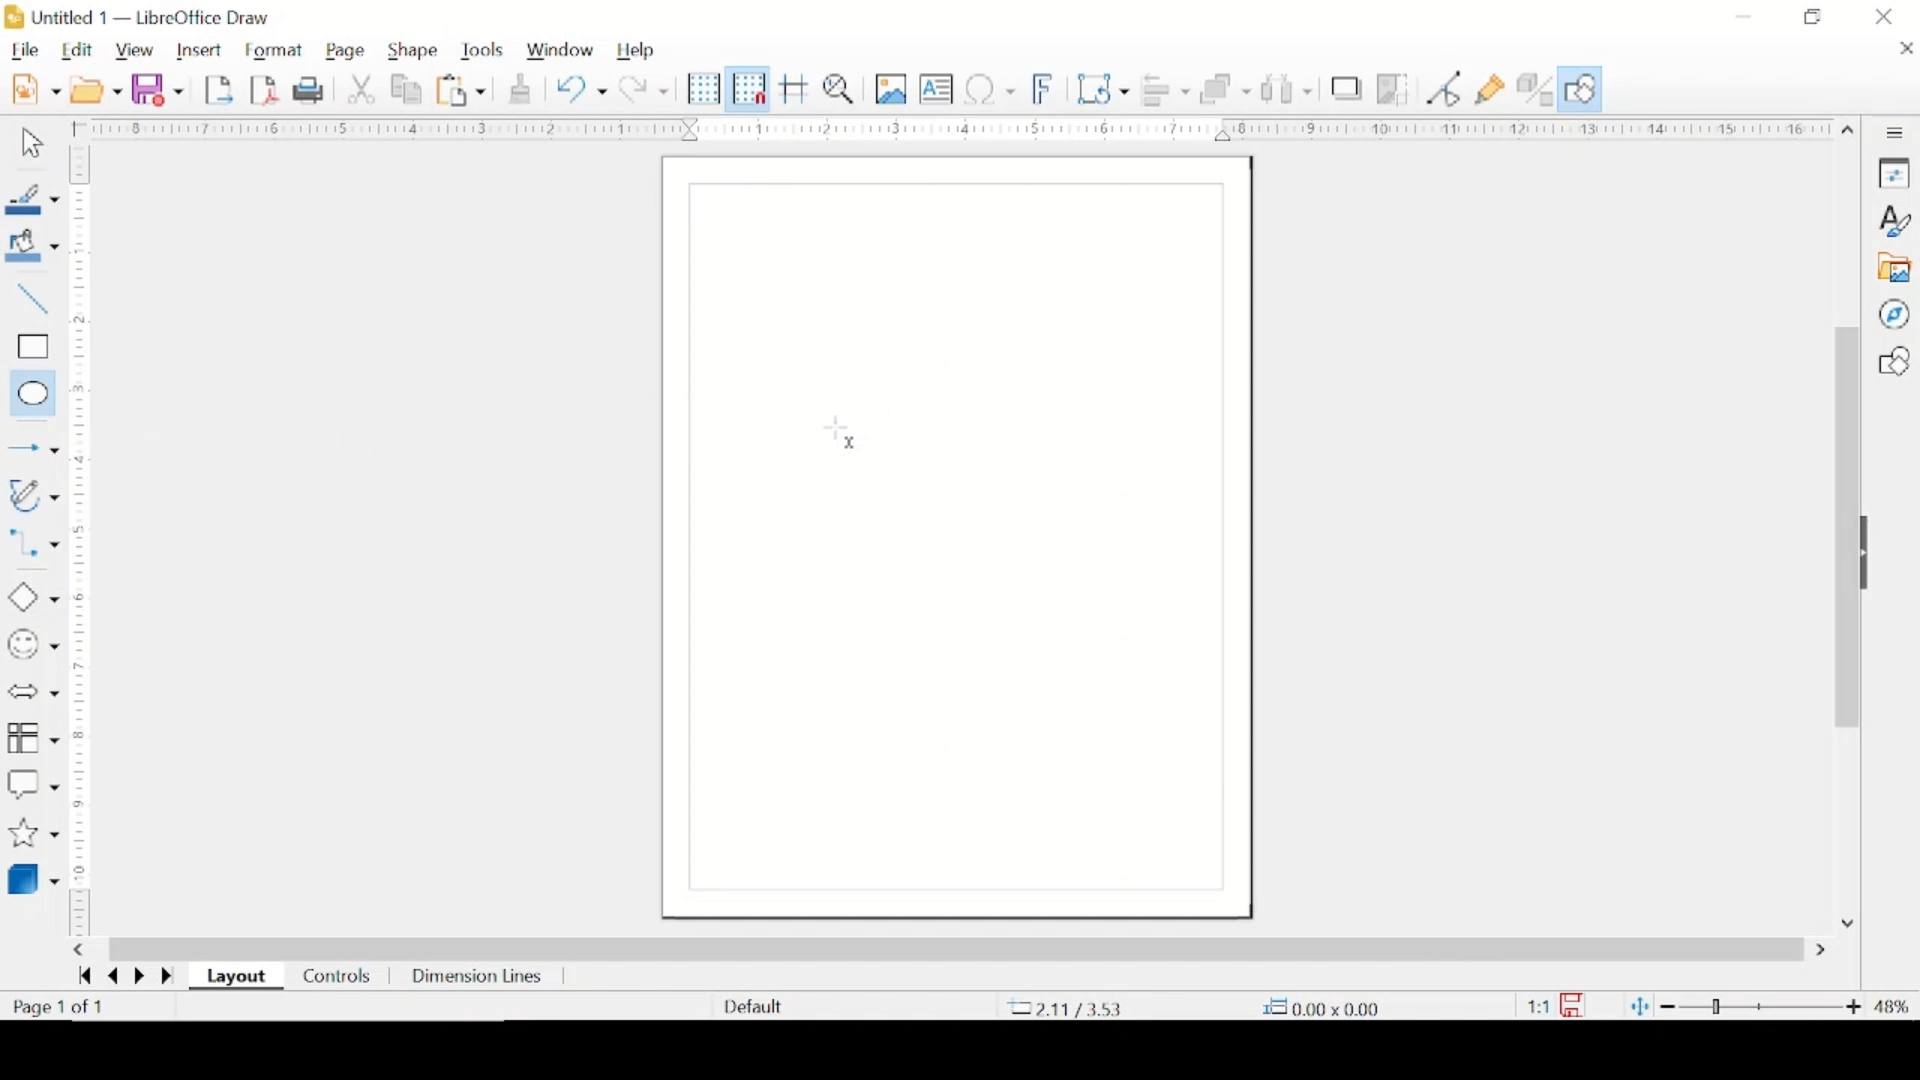 The width and height of the screenshot is (1920, 1080). Describe the element at coordinates (203, 50) in the screenshot. I see `insert` at that location.